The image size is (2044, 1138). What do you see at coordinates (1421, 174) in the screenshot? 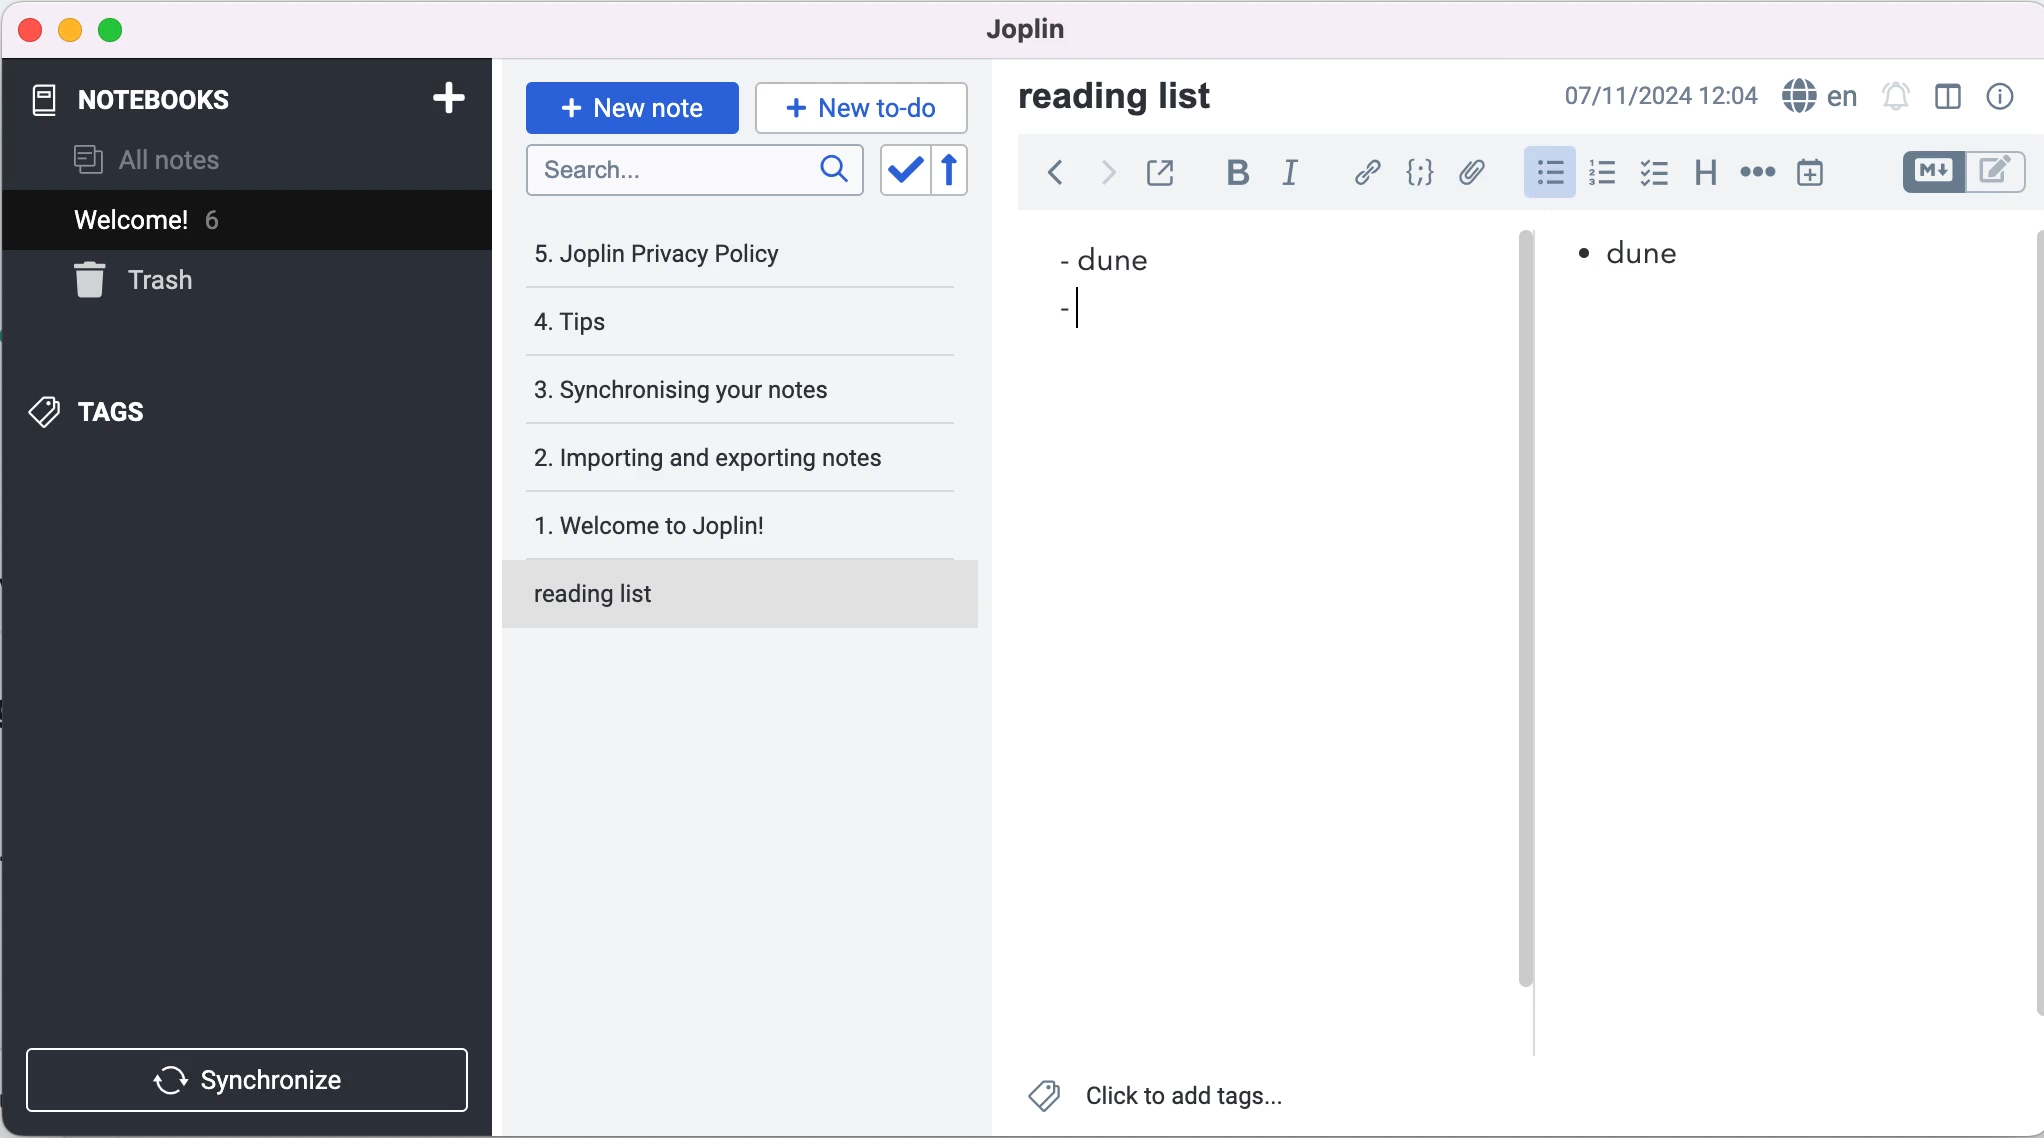
I see `code` at bounding box center [1421, 174].